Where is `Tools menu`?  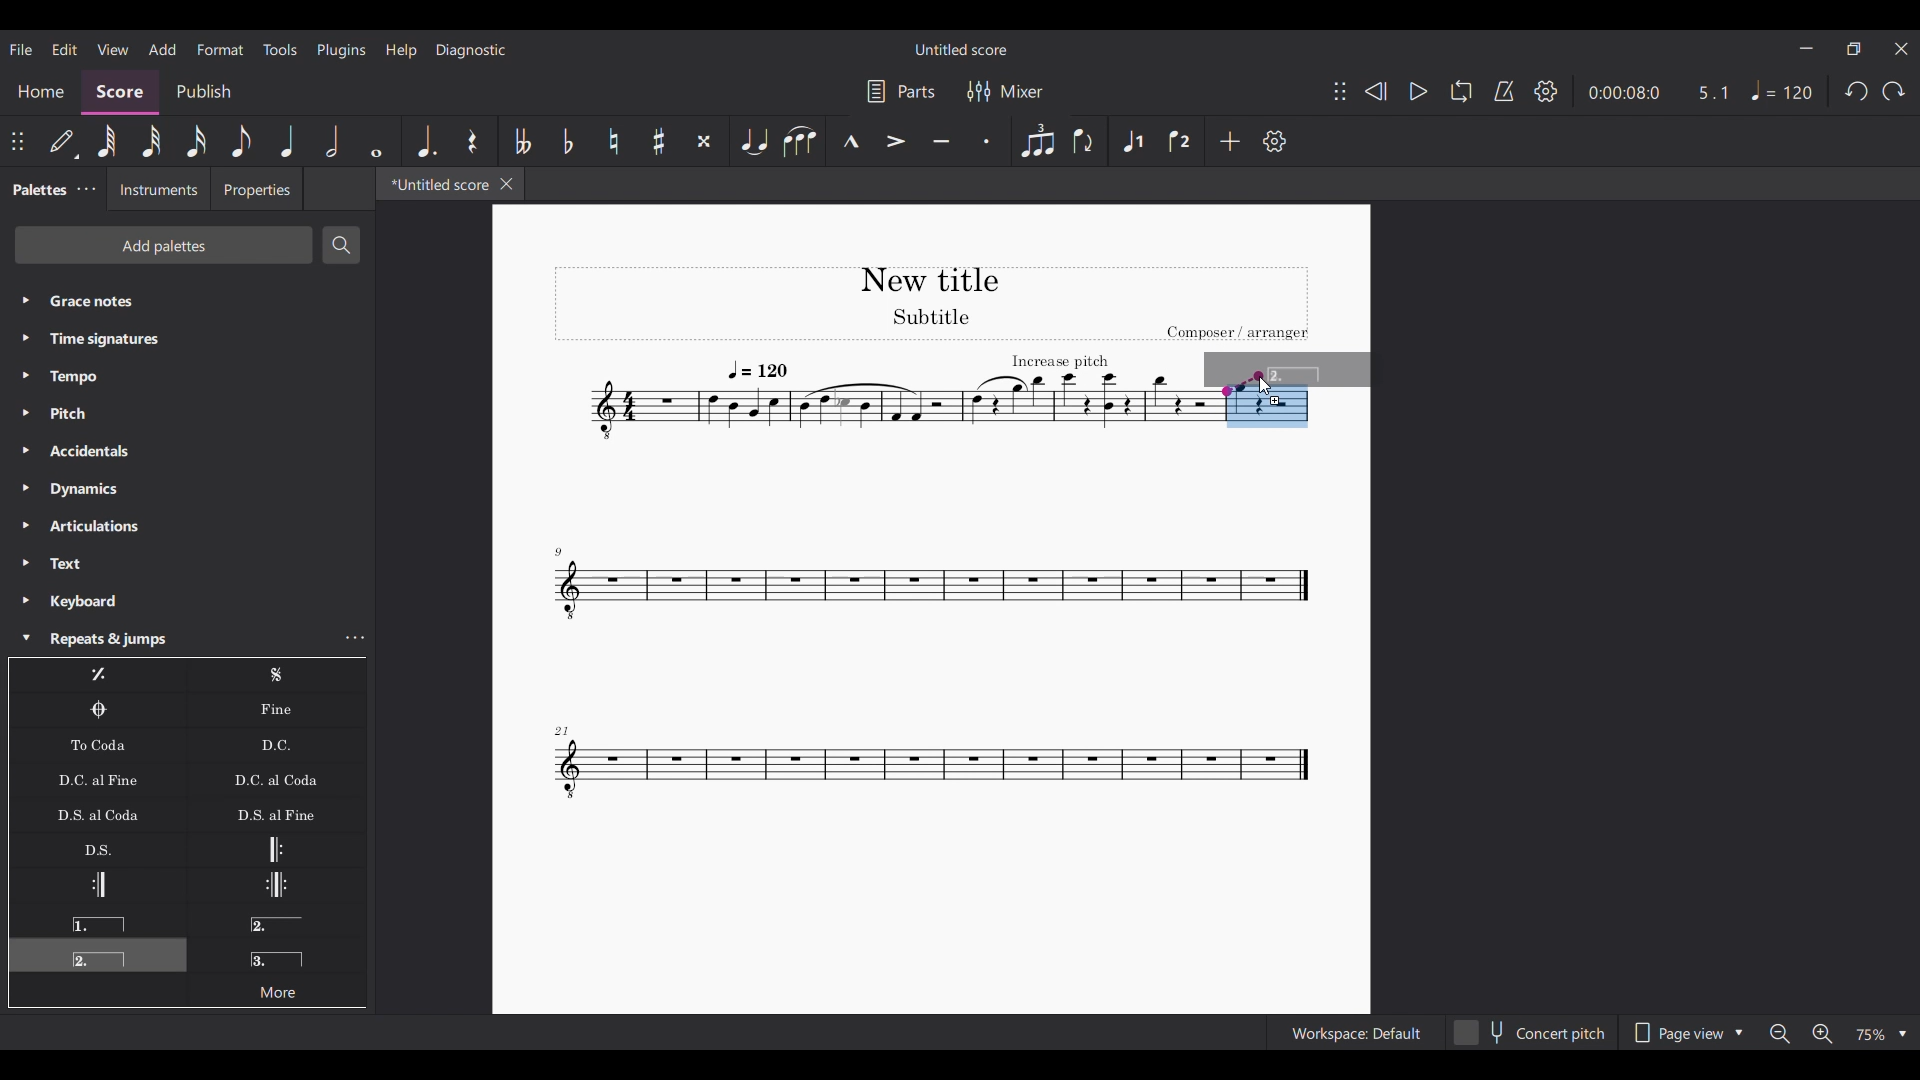
Tools menu is located at coordinates (280, 50).